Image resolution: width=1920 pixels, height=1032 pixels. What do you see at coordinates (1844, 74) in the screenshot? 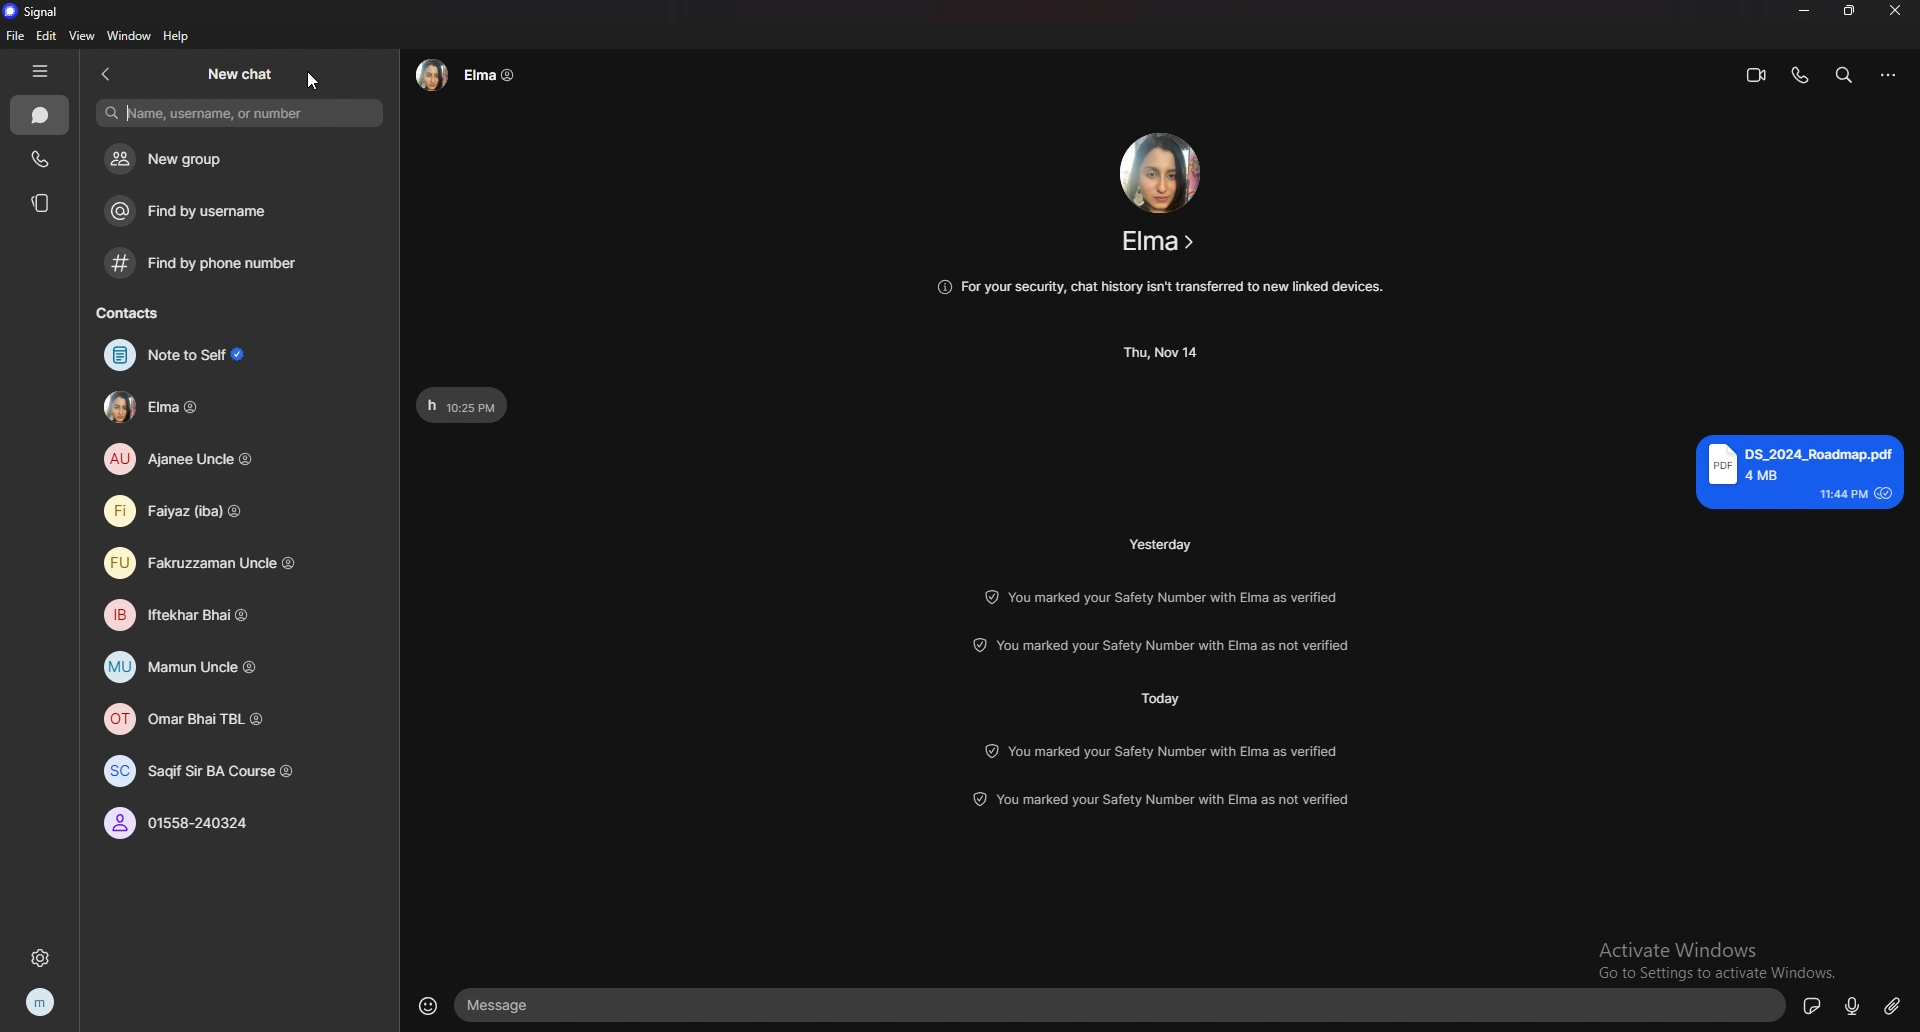
I see `message search` at bounding box center [1844, 74].